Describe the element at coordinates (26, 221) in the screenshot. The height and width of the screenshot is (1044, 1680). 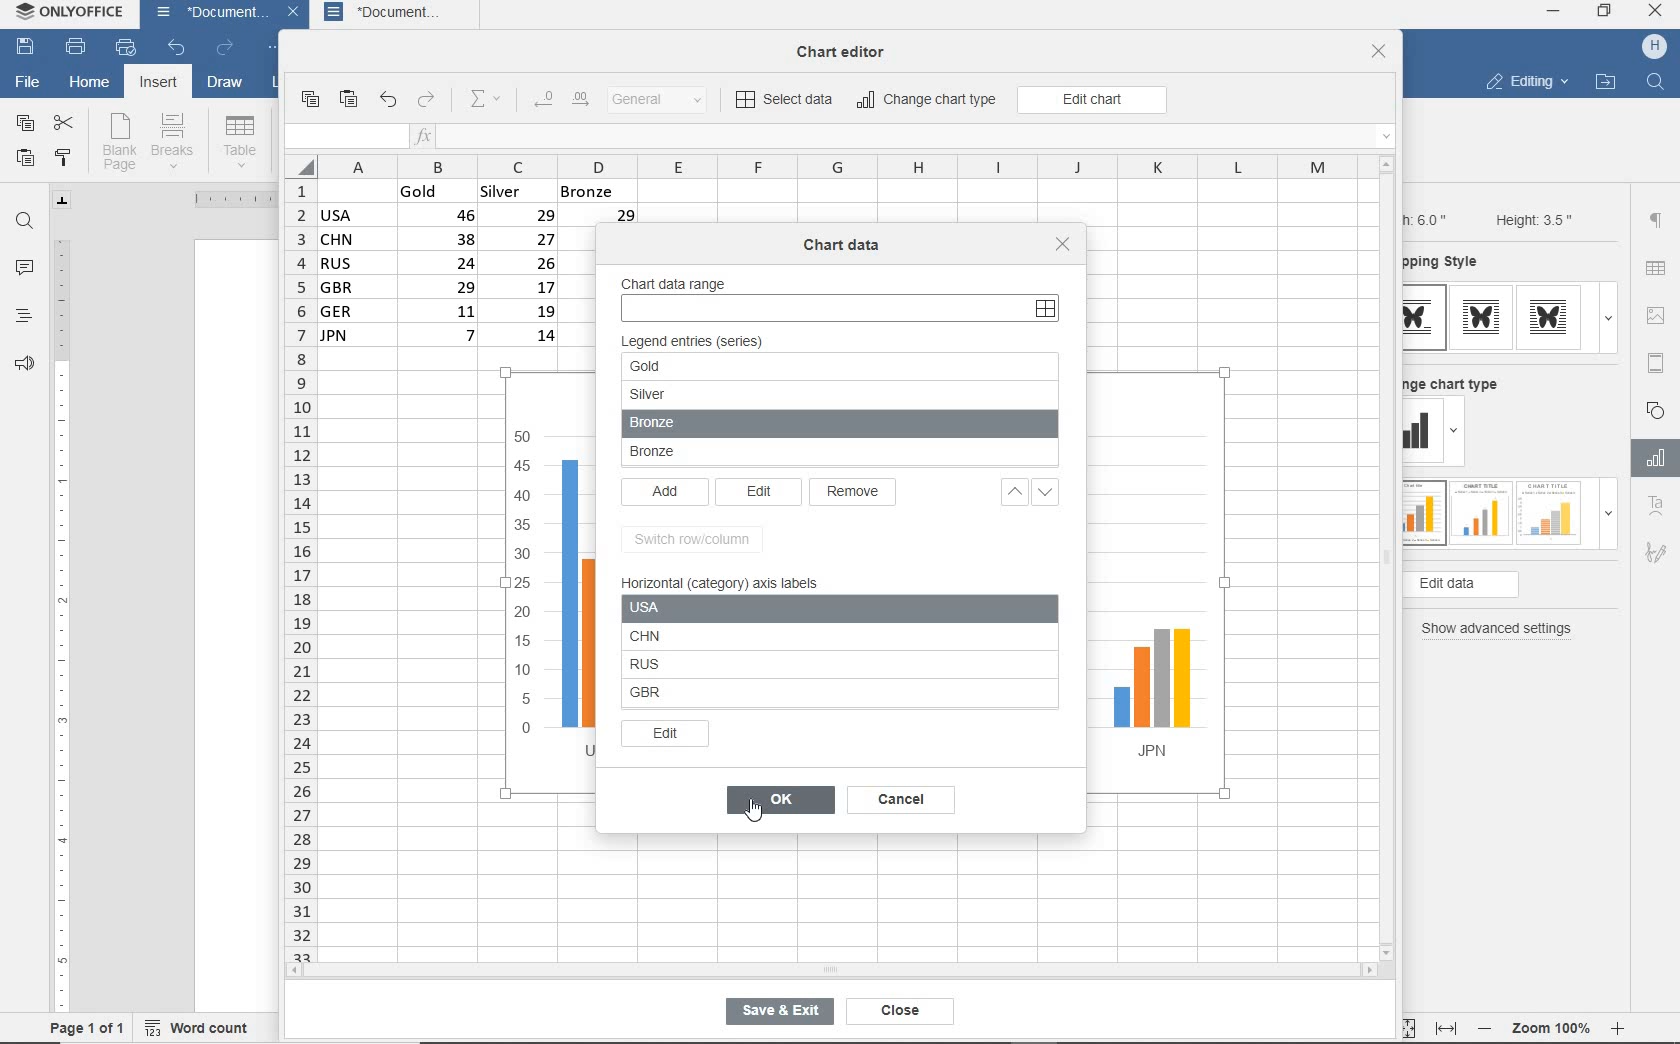
I see `find` at that location.